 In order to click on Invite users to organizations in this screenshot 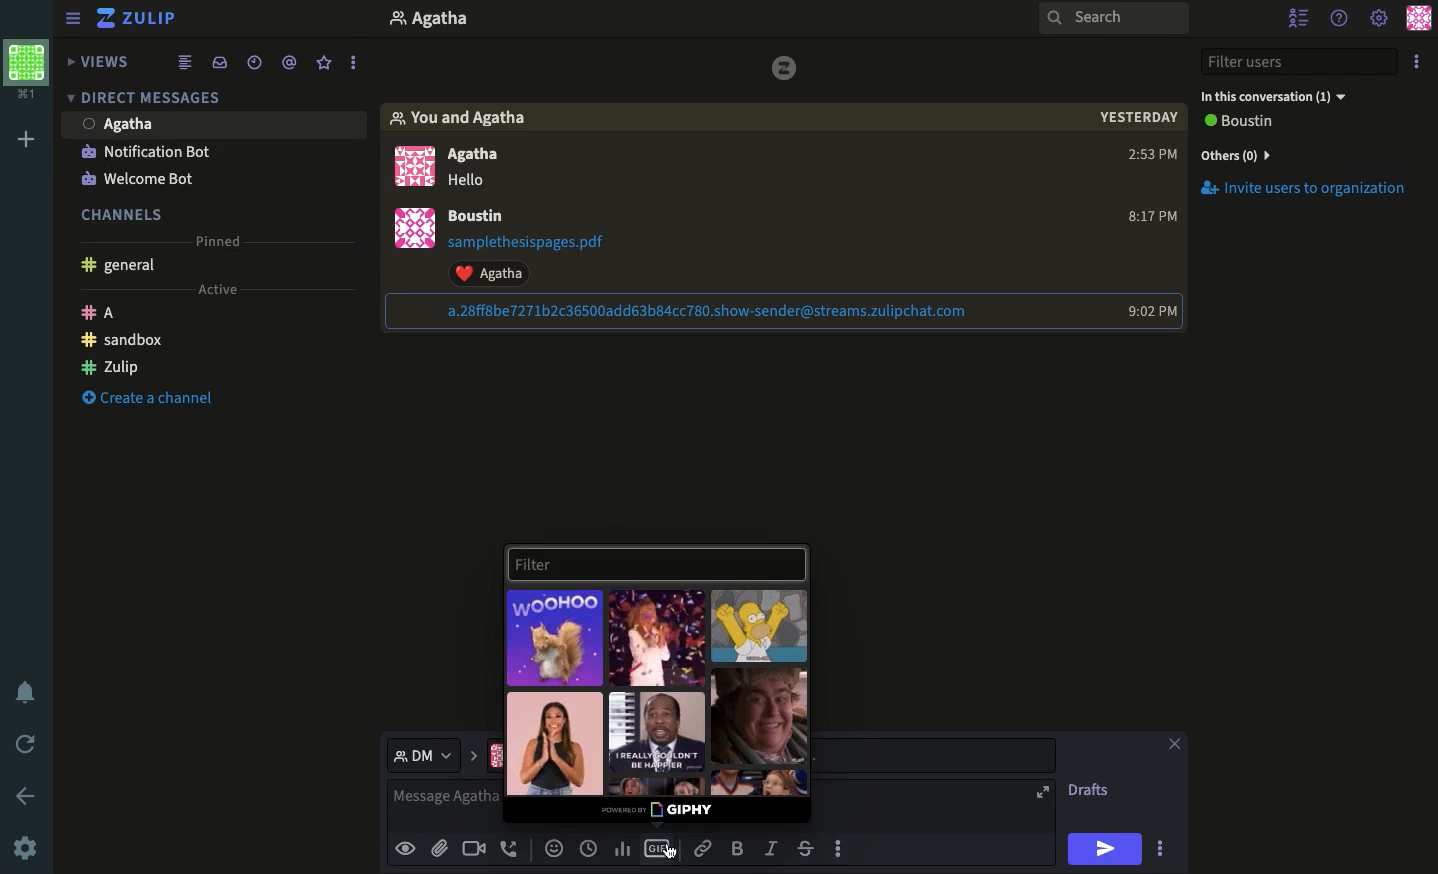, I will do `click(1310, 192)`.